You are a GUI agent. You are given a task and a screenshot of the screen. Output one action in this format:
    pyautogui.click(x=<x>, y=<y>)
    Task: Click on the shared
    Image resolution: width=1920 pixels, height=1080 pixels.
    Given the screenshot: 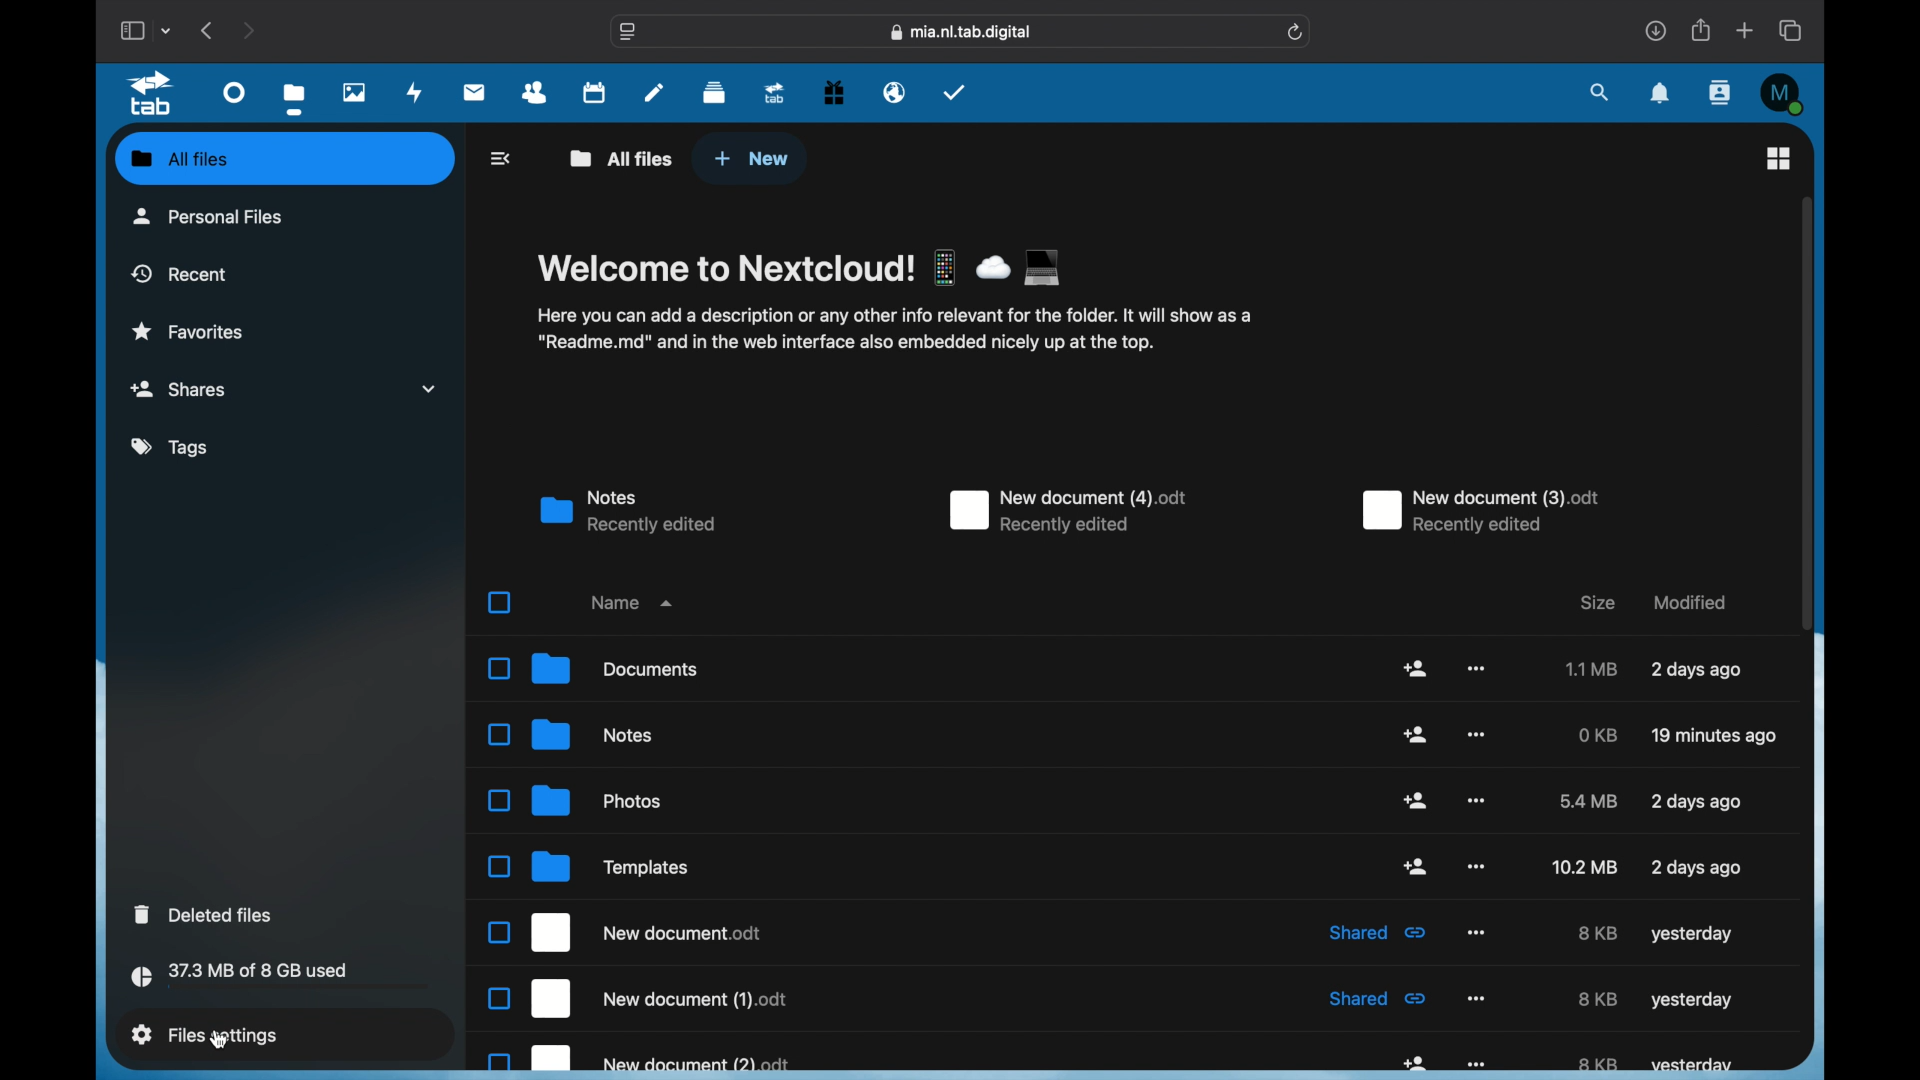 What is the action you would take?
    pyautogui.click(x=1416, y=866)
    